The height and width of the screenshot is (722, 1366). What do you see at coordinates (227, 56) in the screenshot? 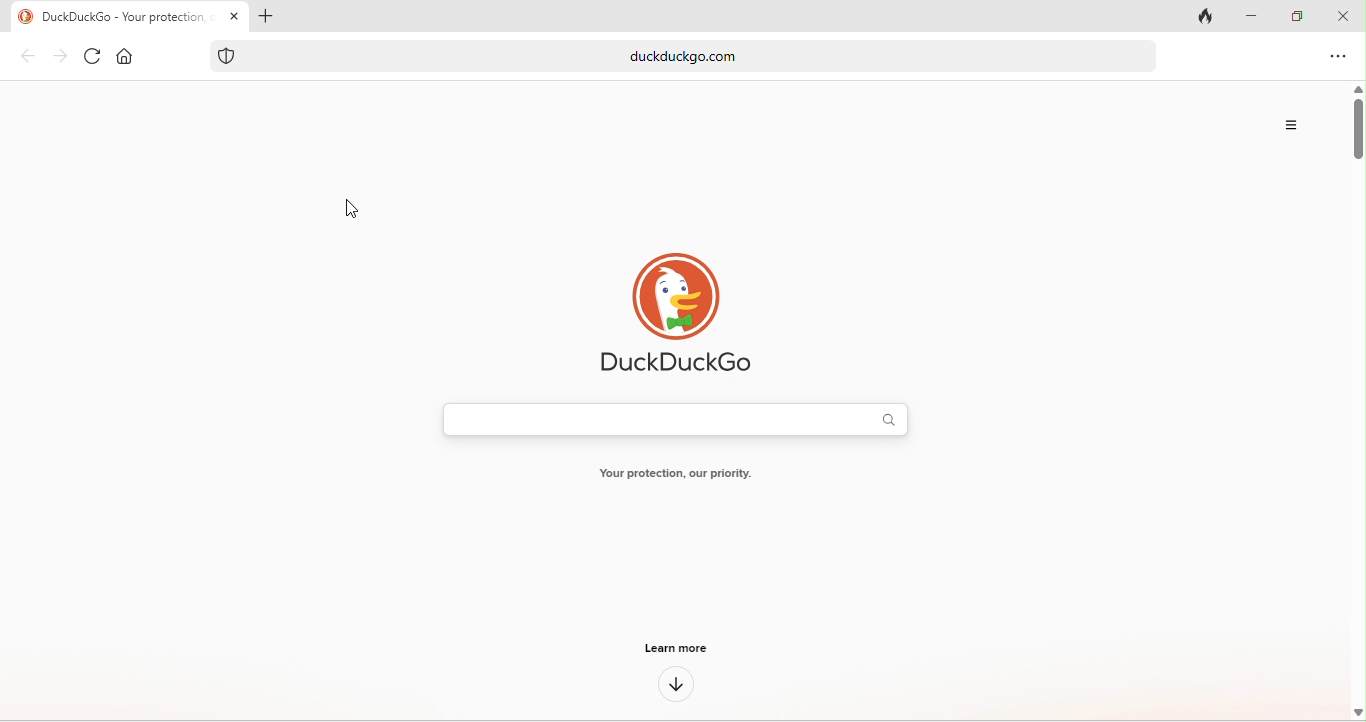
I see `duckduckgo security` at bounding box center [227, 56].